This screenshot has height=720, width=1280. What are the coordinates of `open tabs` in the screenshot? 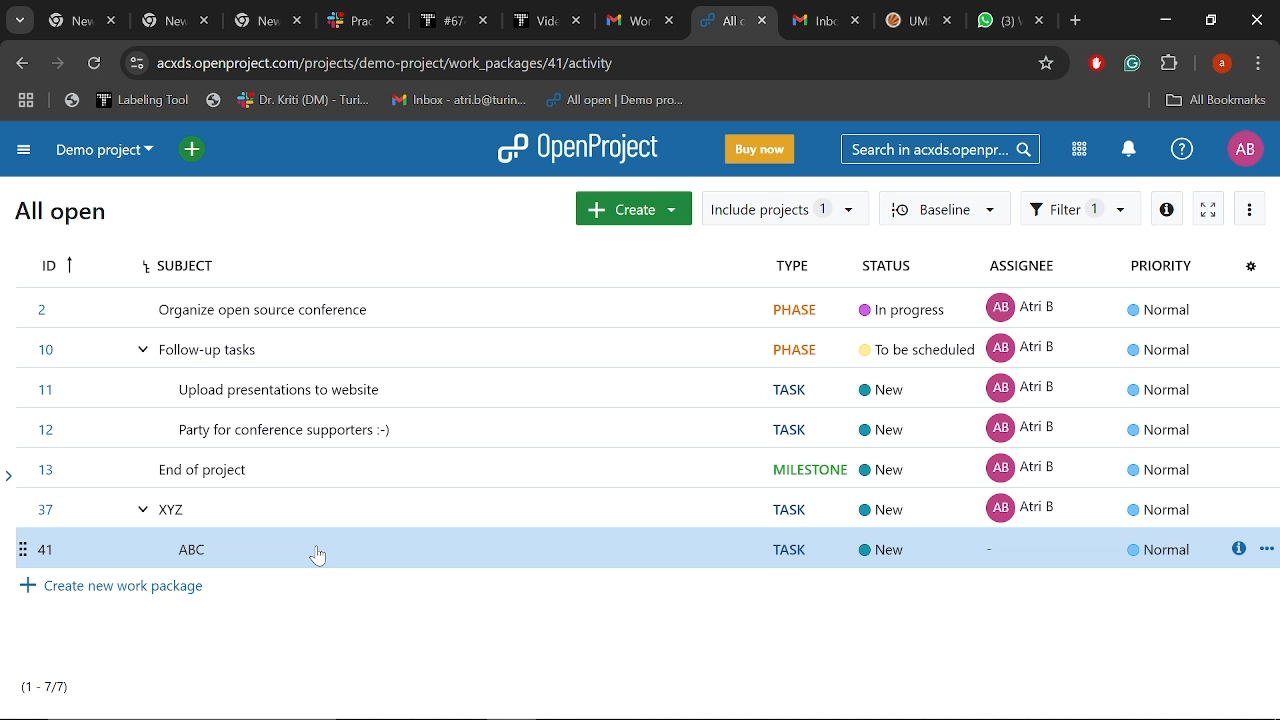 It's located at (361, 22).